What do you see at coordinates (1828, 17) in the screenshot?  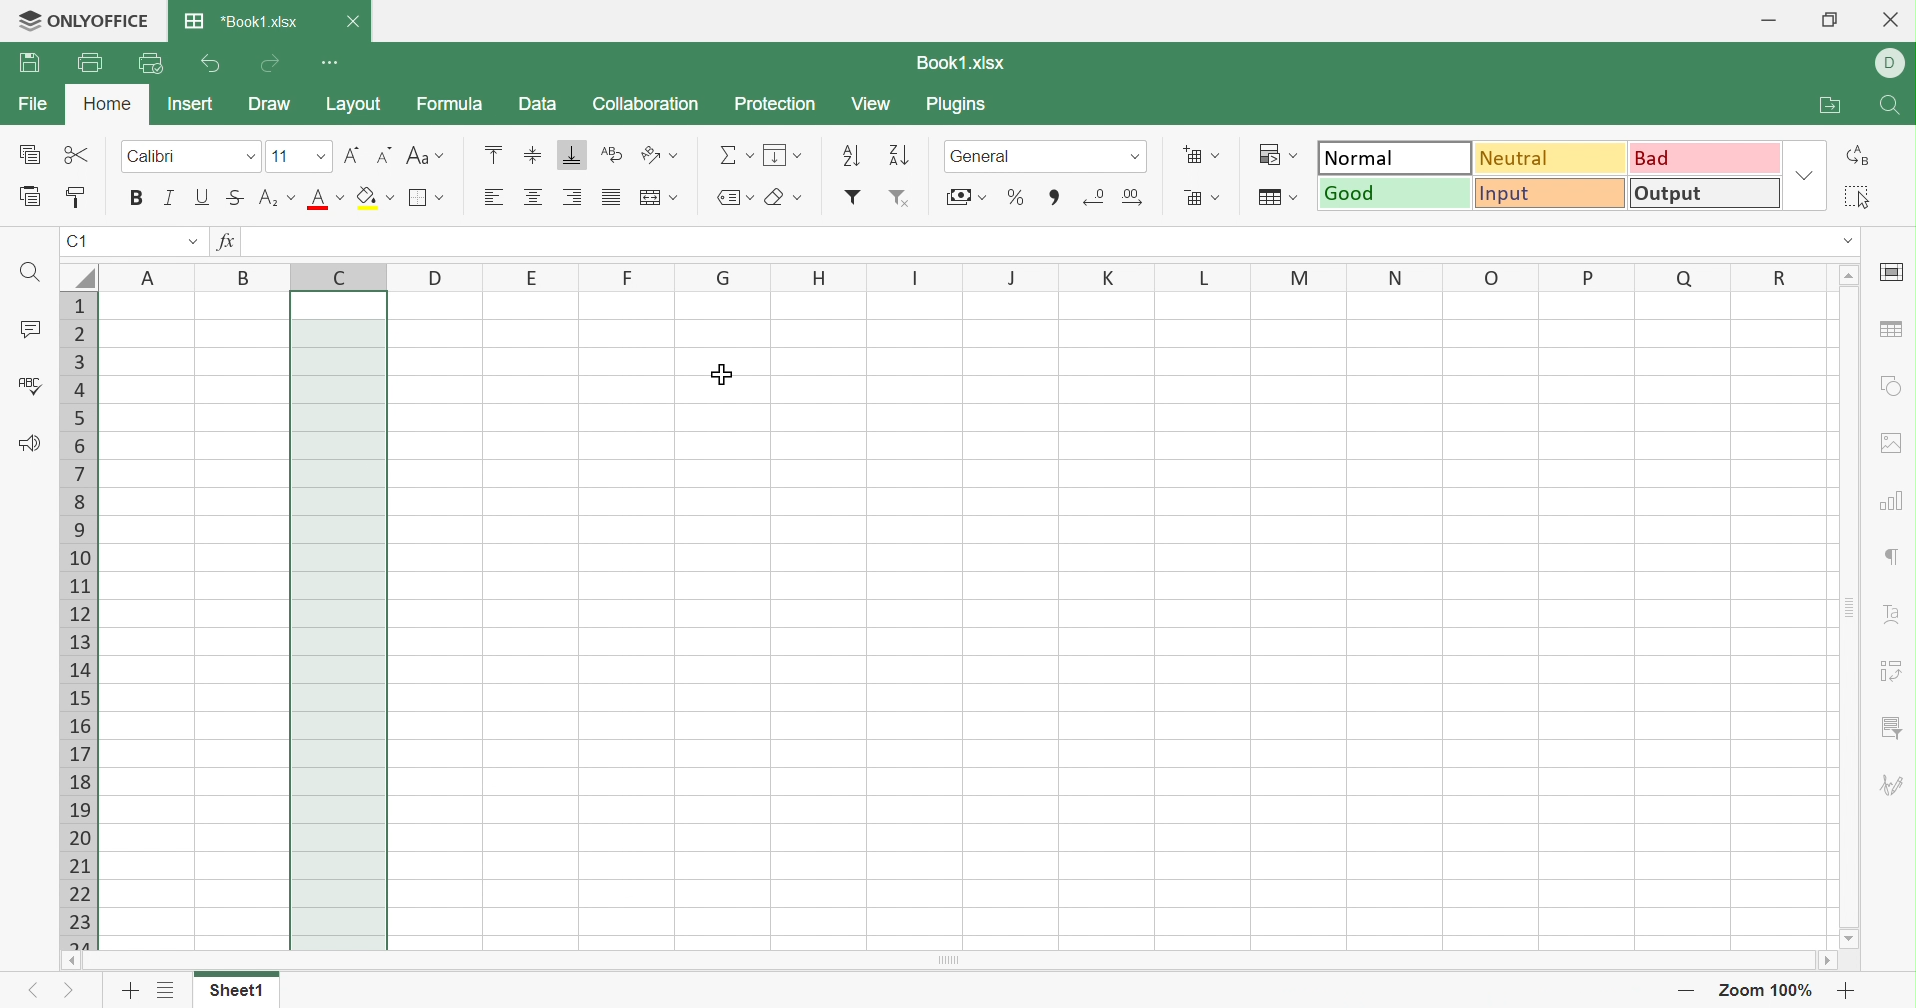 I see `Restore Down` at bounding box center [1828, 17].